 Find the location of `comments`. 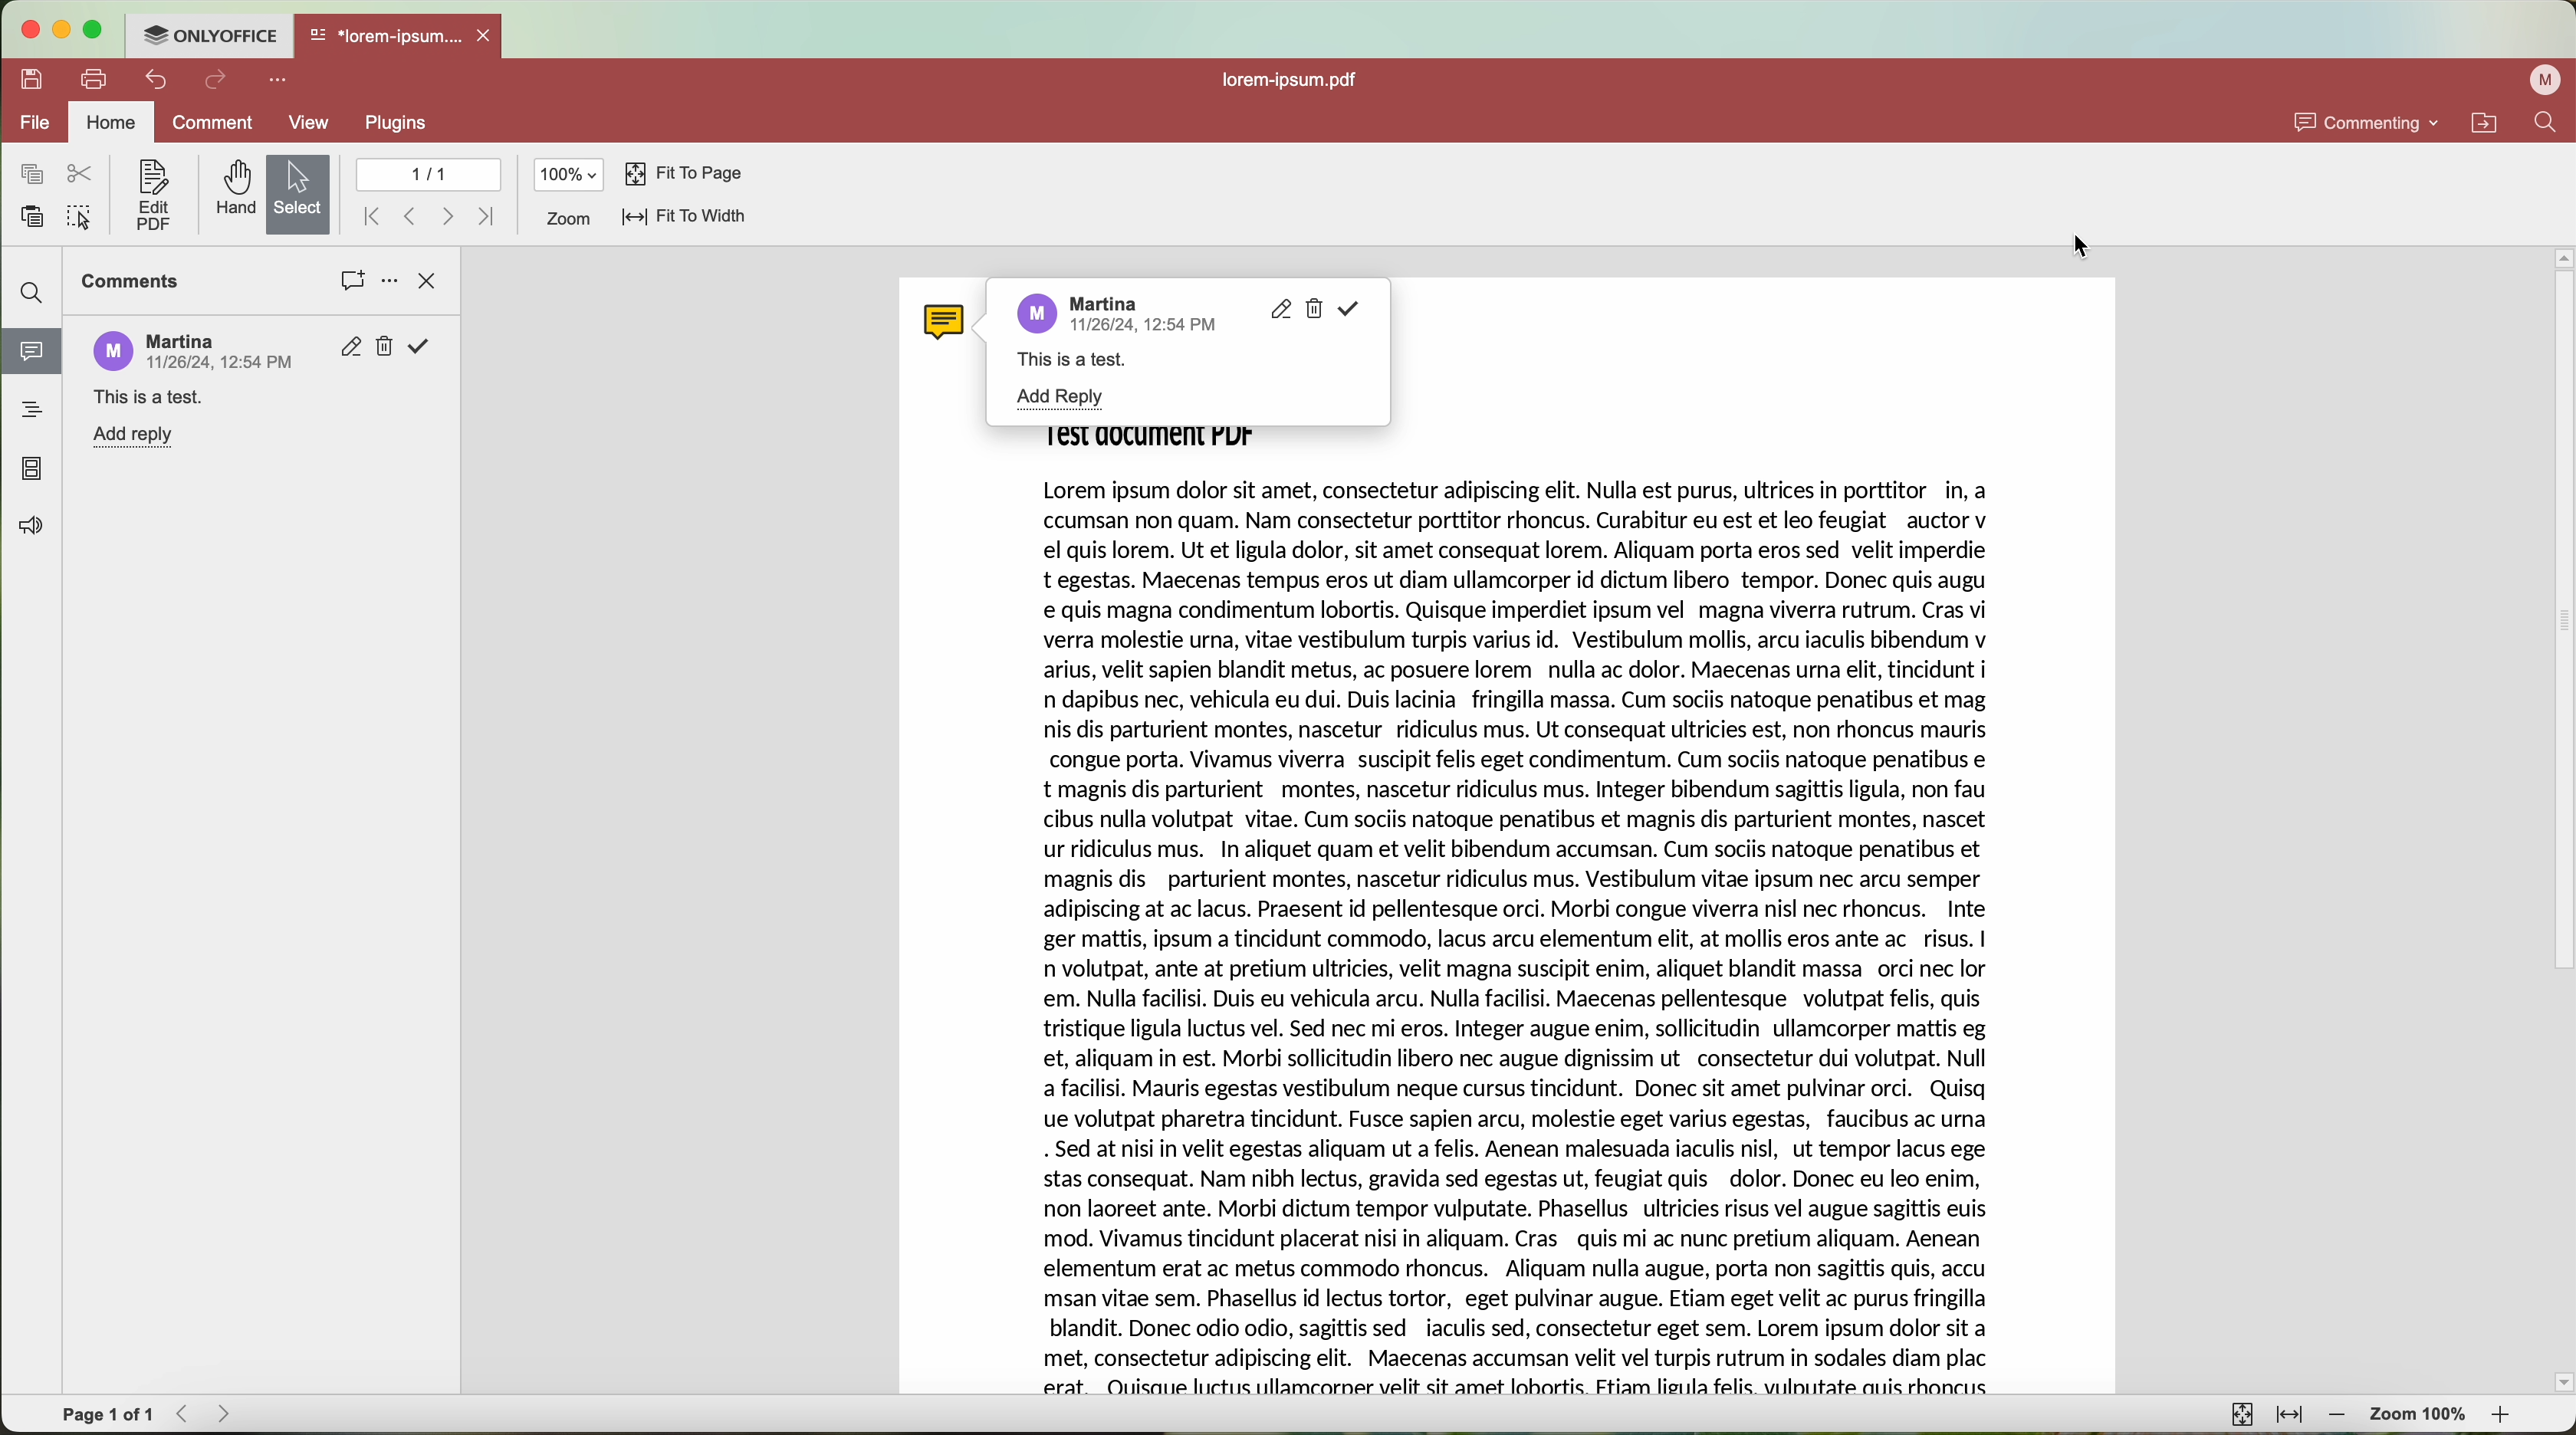

comments is located at coordinates (130, 281).